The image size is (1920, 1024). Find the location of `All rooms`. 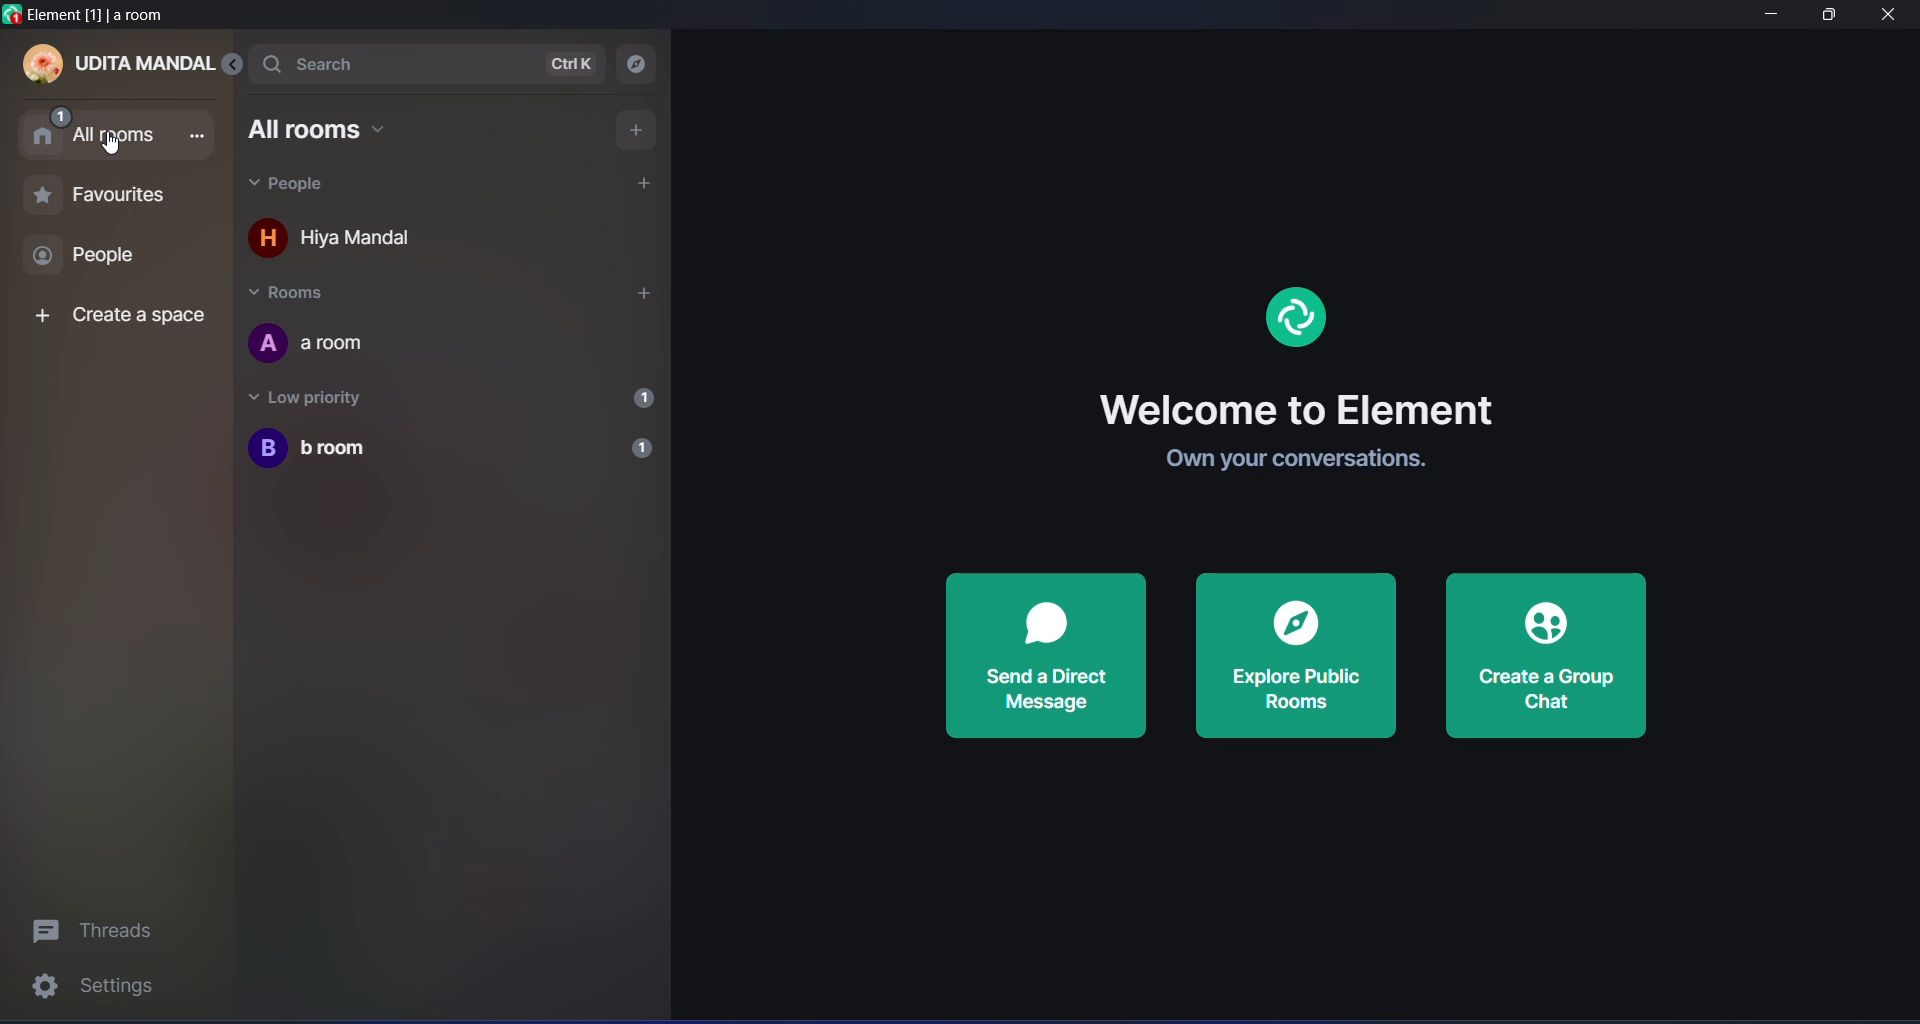

All rooms is located at coordinates (326, 130).